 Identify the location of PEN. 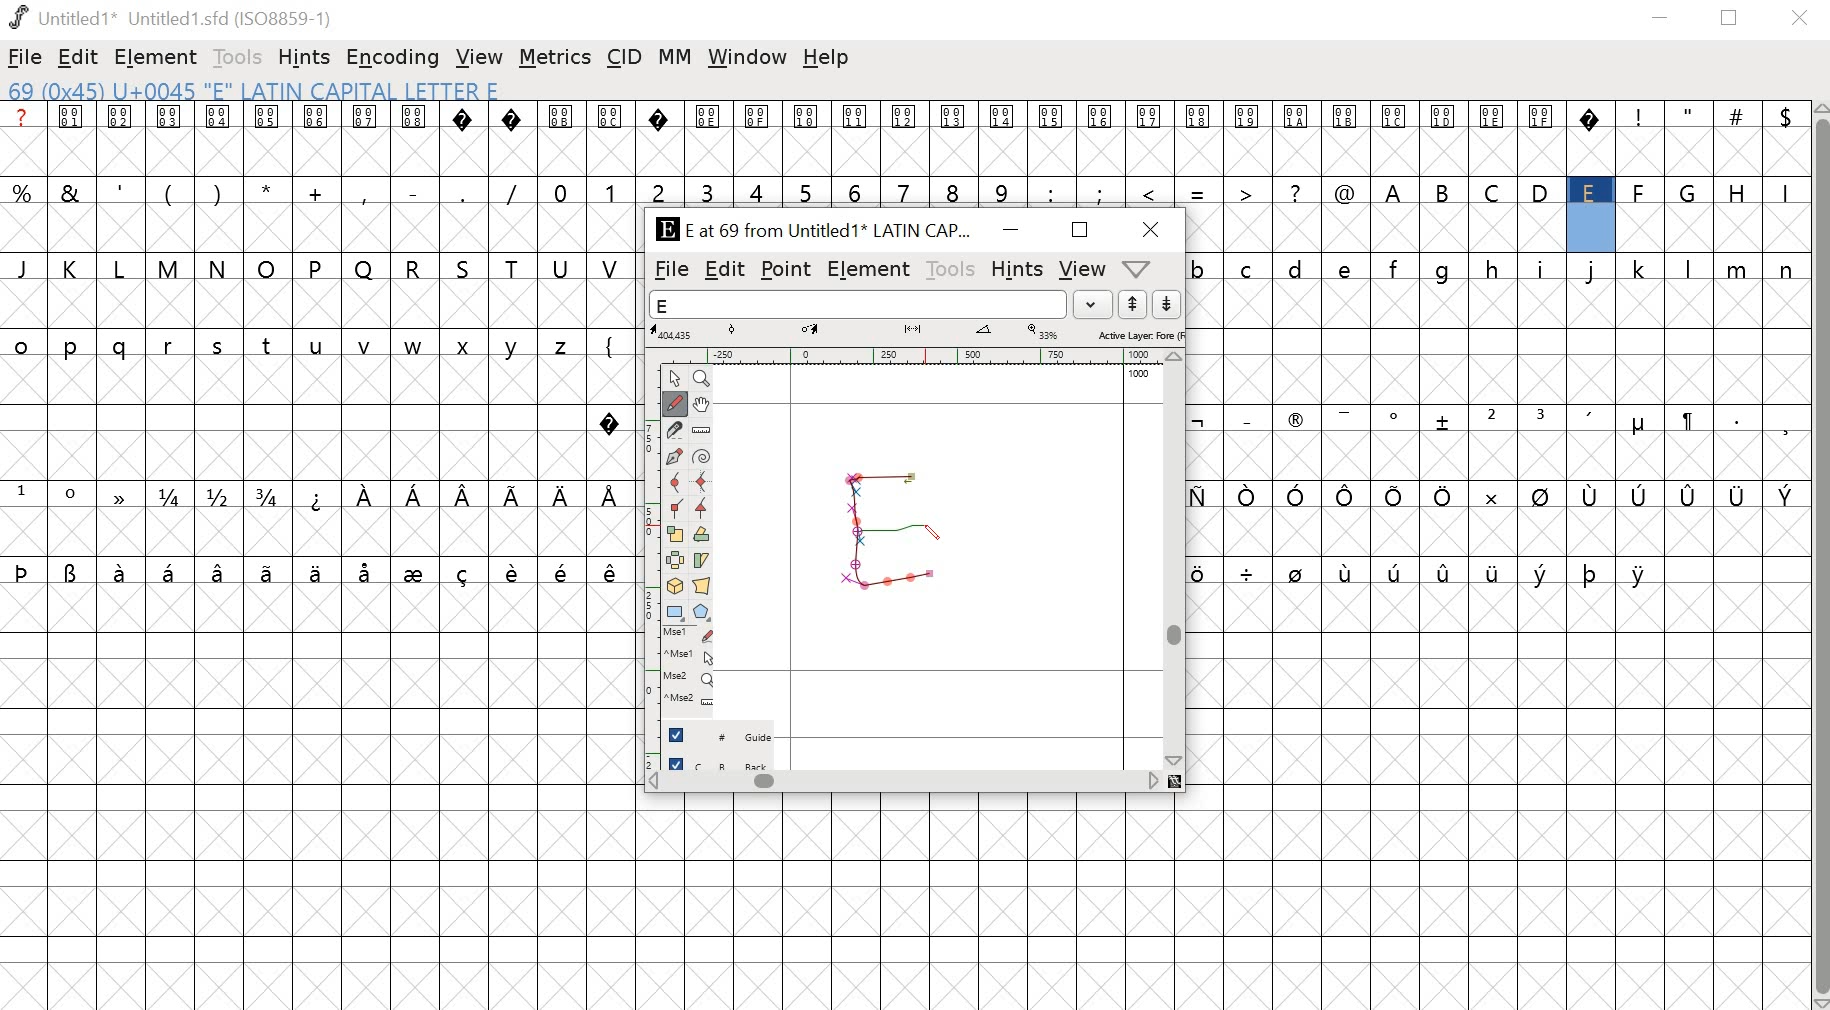
(929, 534).